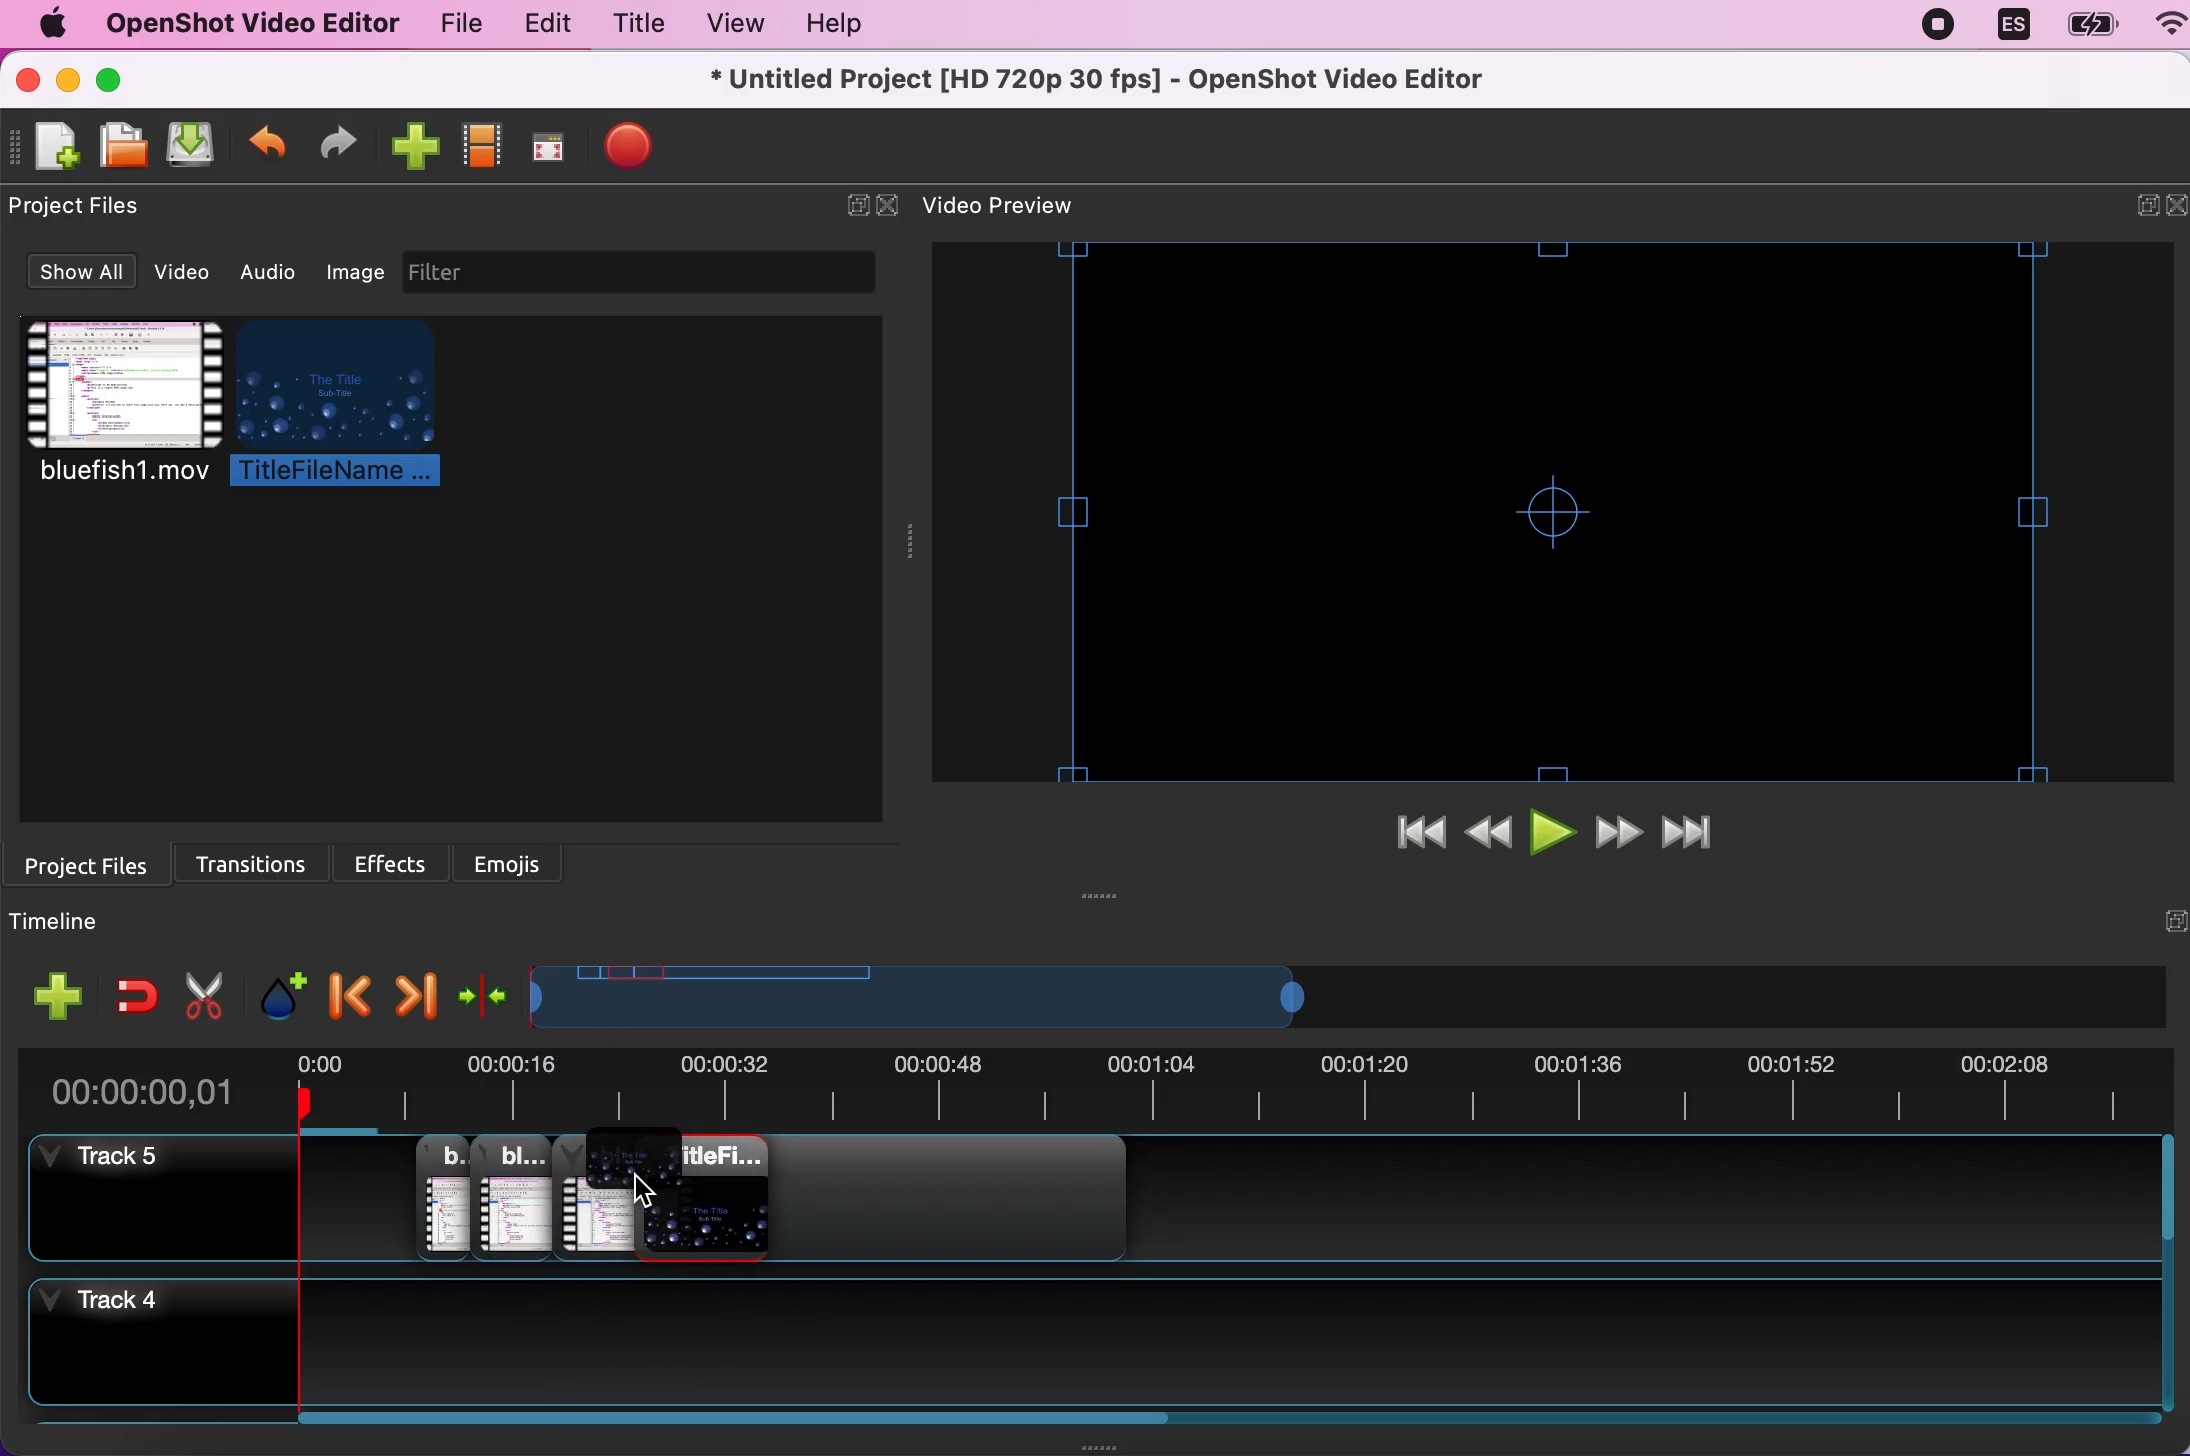 The height and width of the screenshot is (1456, 2190). I want to click on stop, so click(628, 145).